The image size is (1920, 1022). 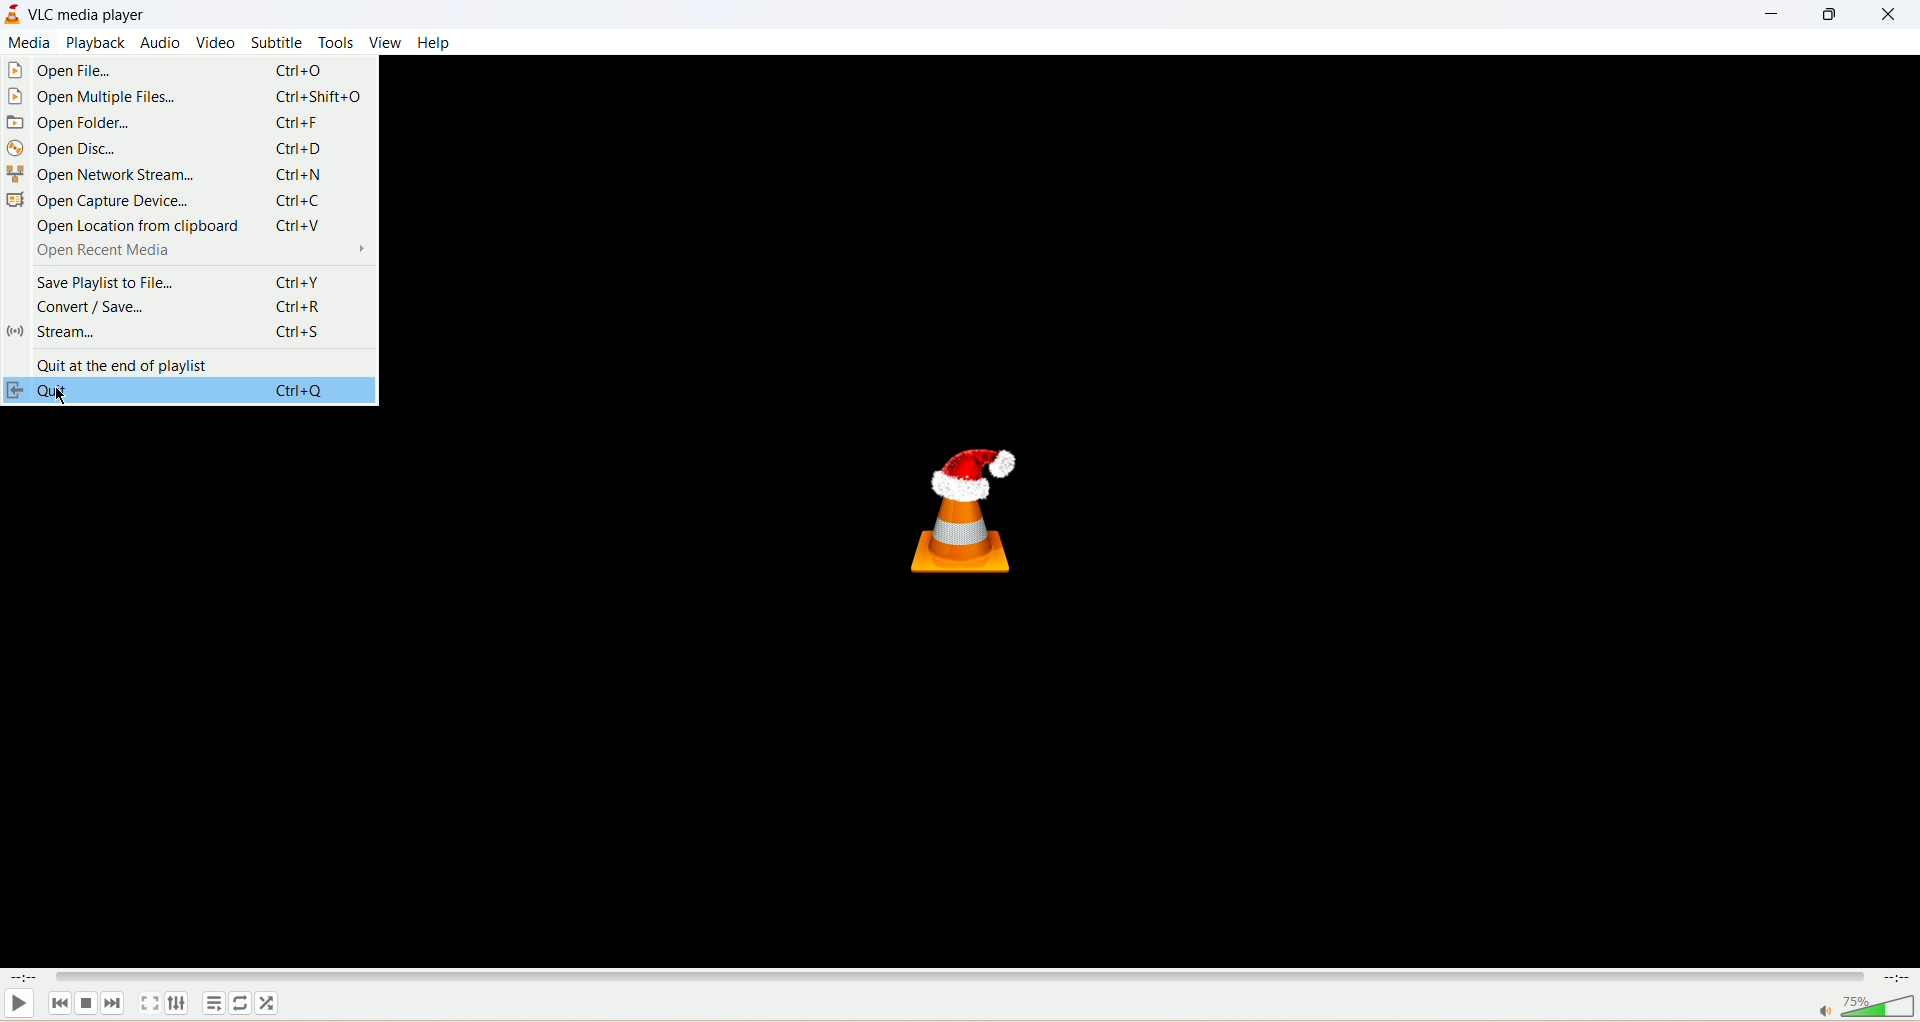 I want to click on playlist, so click(x=216, y=1003).